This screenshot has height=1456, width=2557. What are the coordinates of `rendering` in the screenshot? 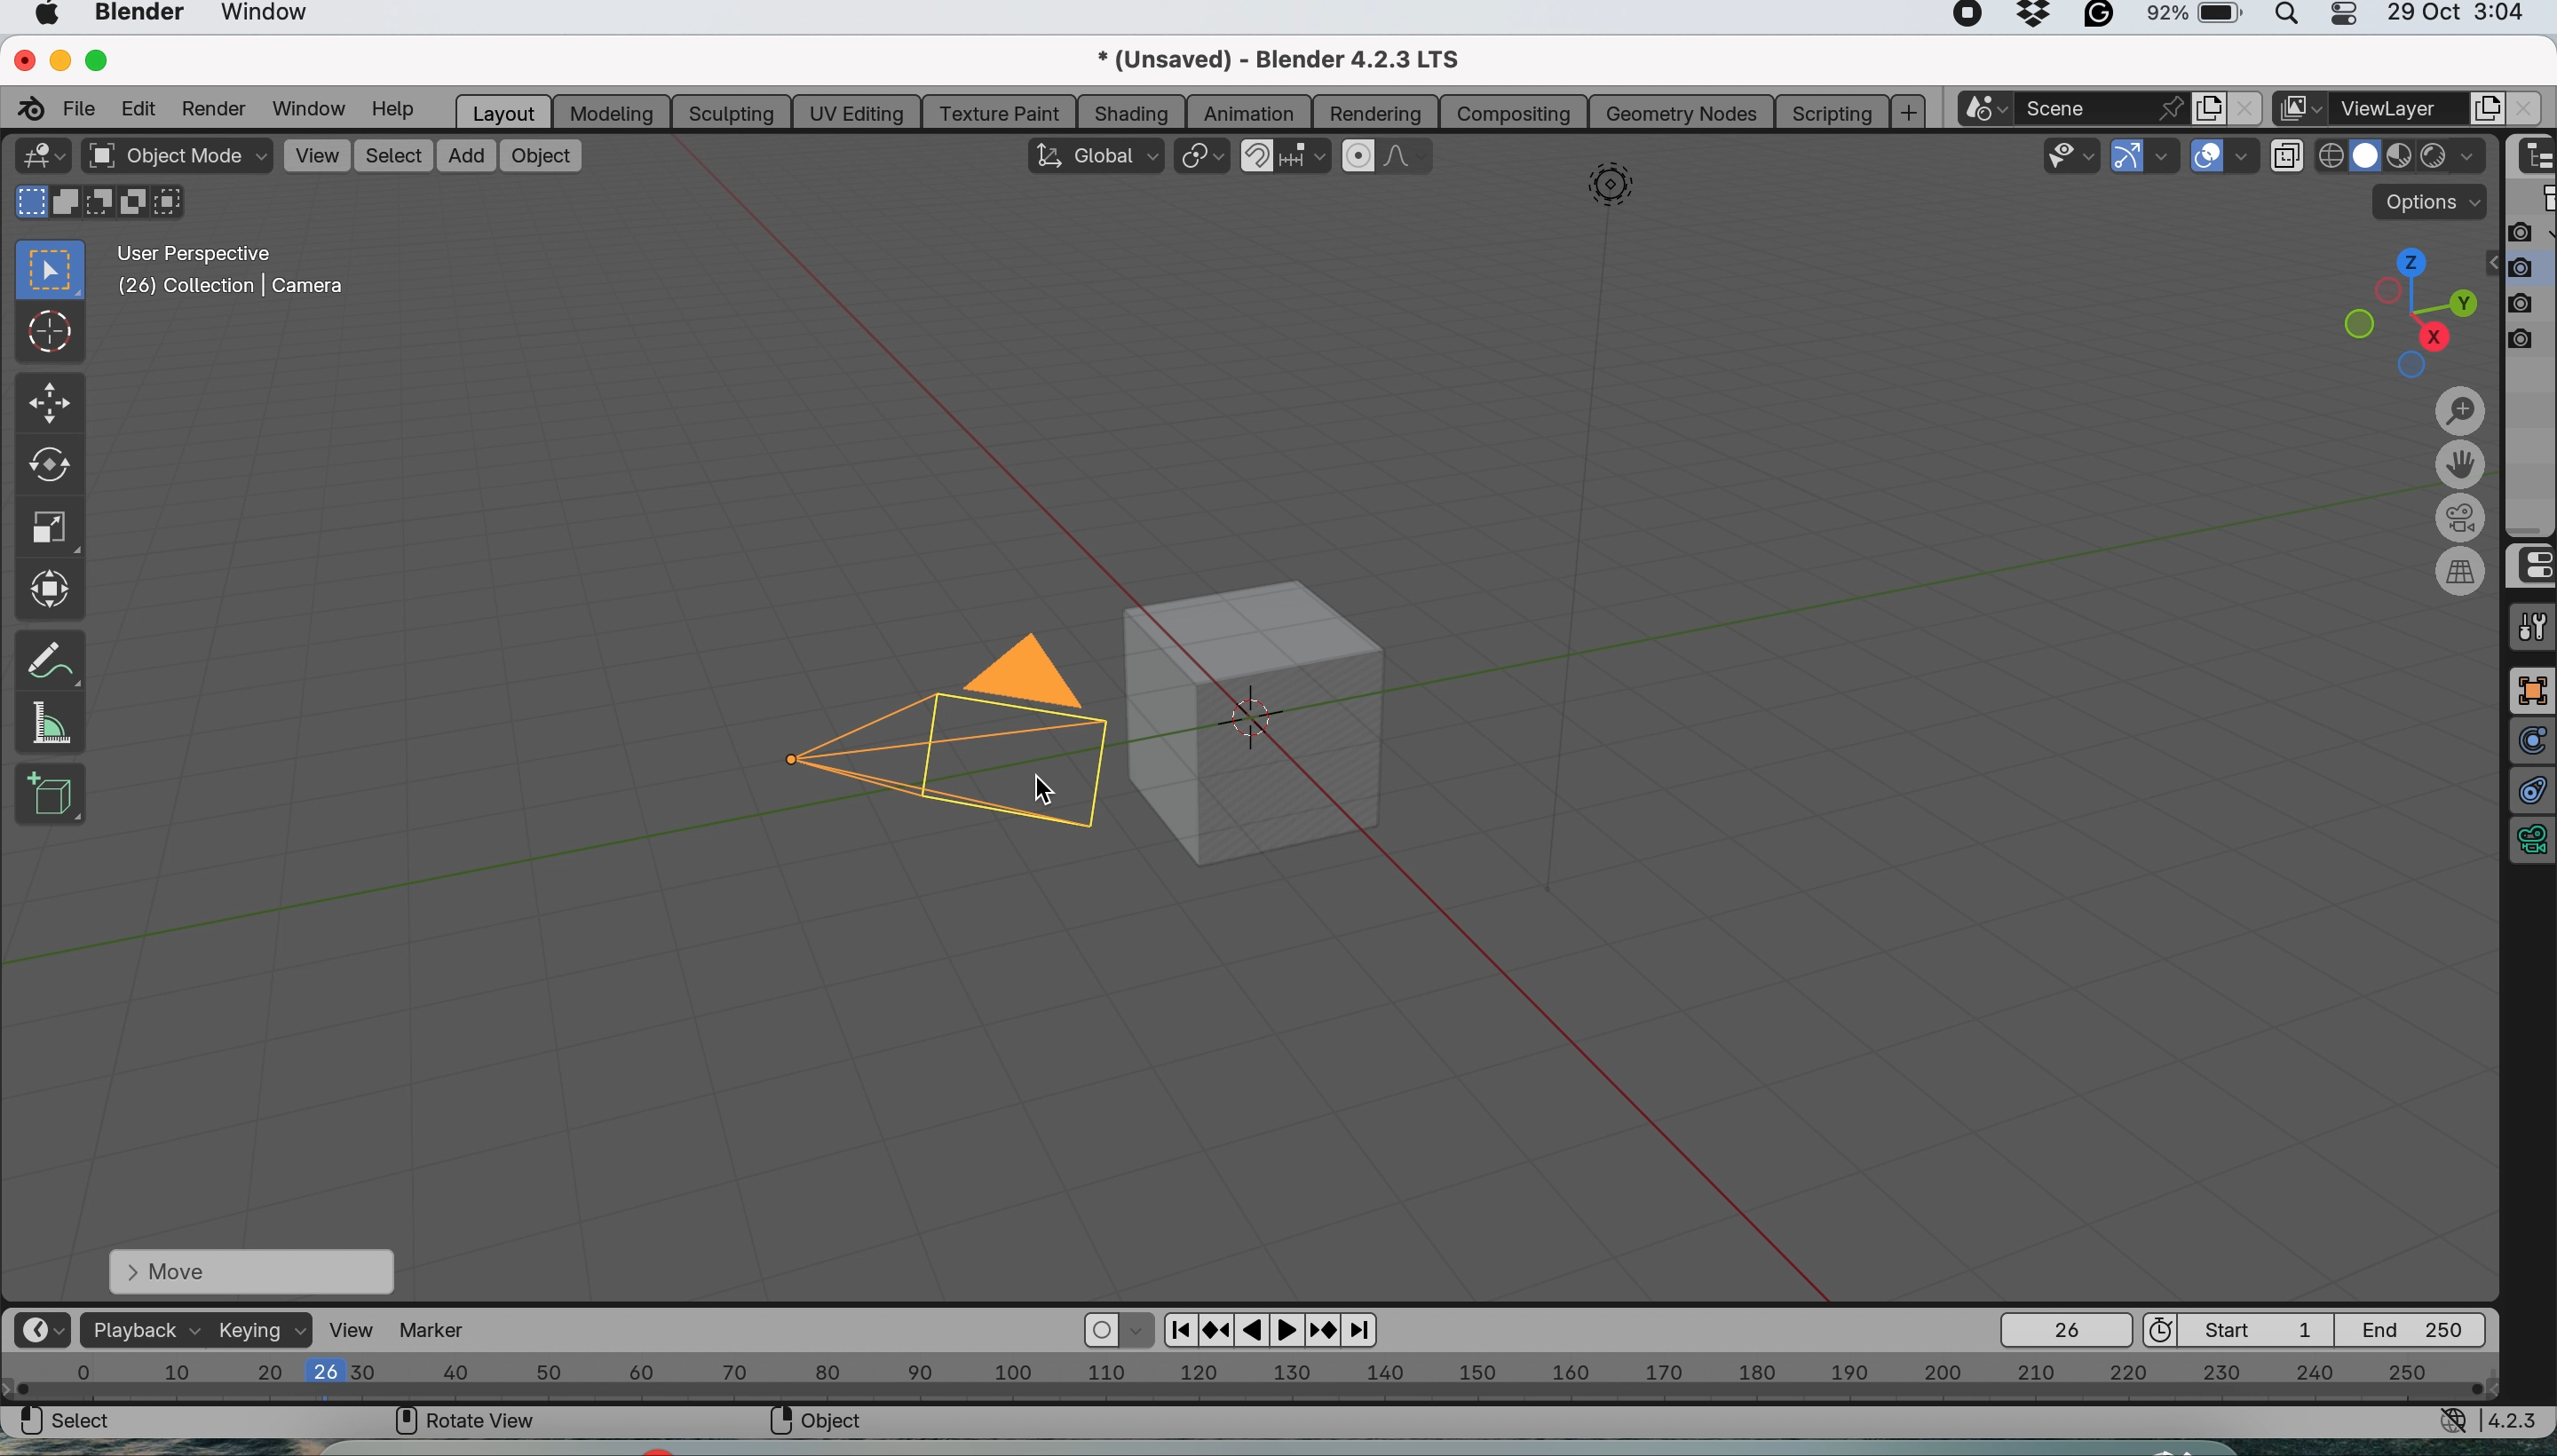 It's located at (1377, 114).